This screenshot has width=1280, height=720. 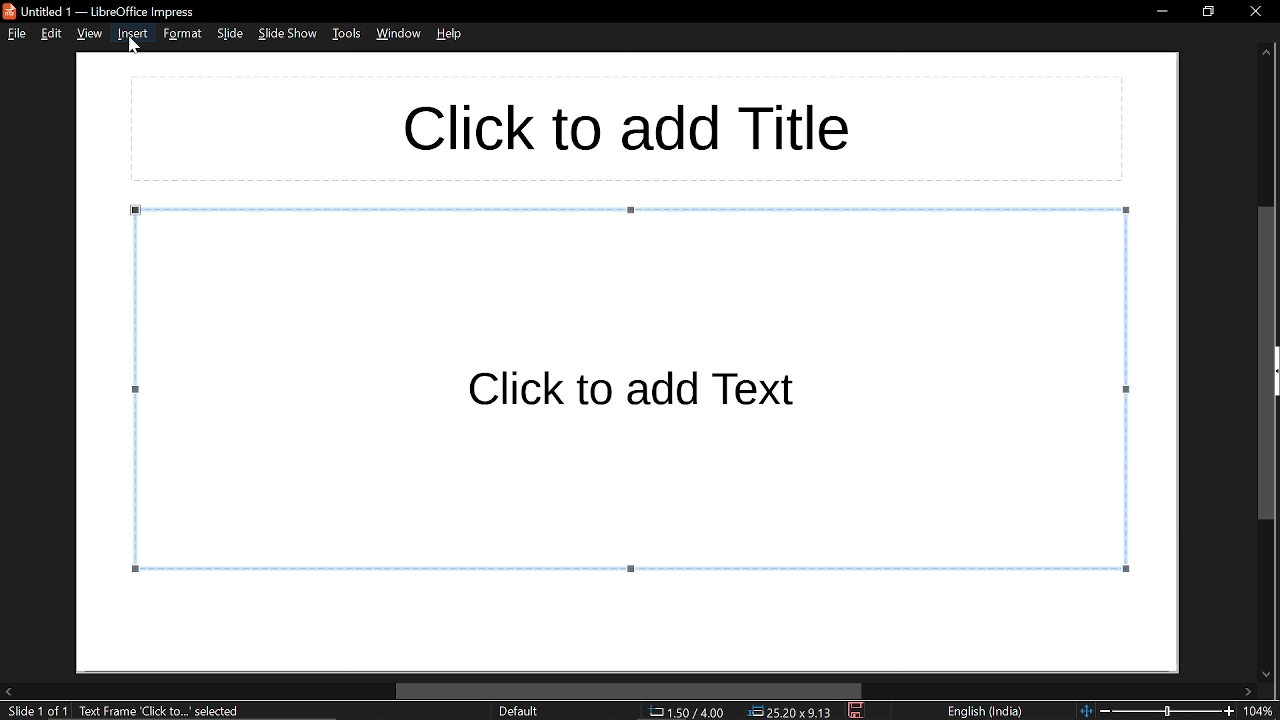 What do you see at coordinates (15, 34) in the screenshot?
I see `file` at bounding box center [15, 34].